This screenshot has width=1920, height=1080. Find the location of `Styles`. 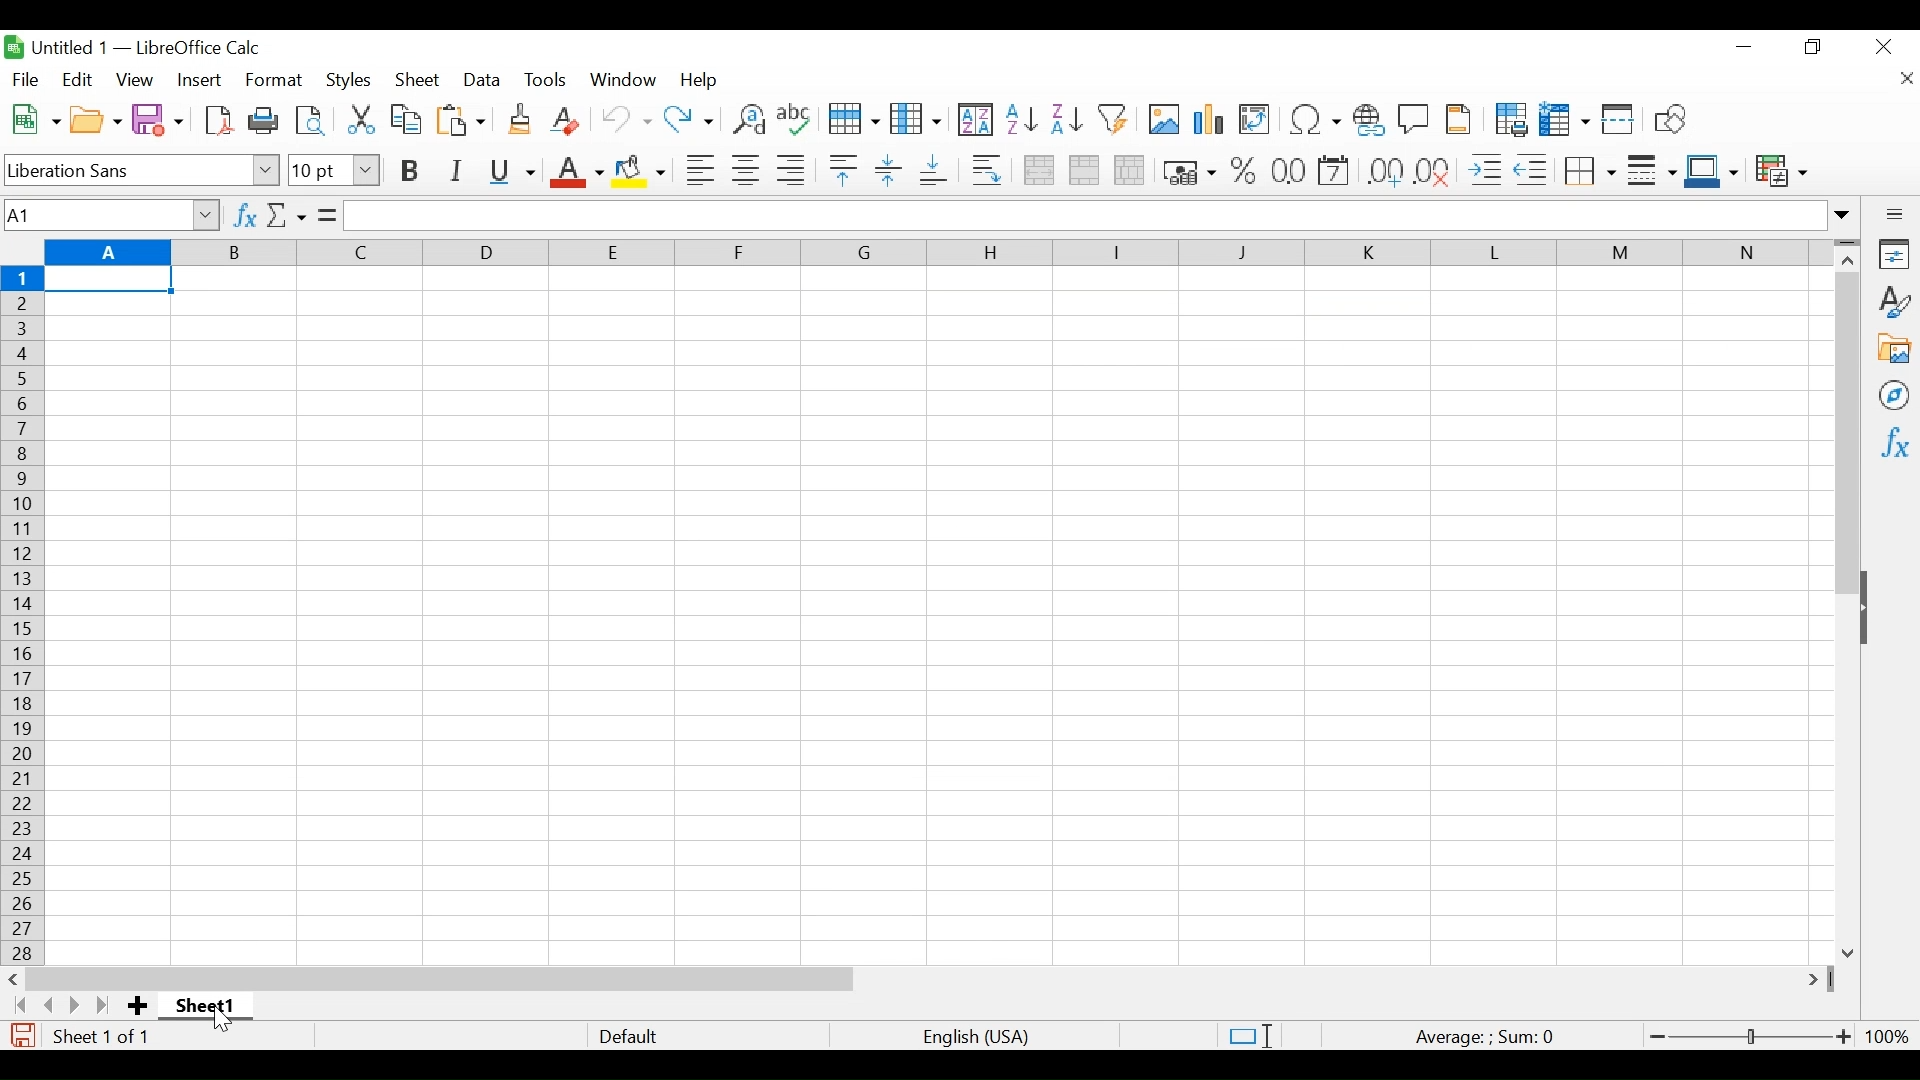

Styles is located at coordinates (346, 80).